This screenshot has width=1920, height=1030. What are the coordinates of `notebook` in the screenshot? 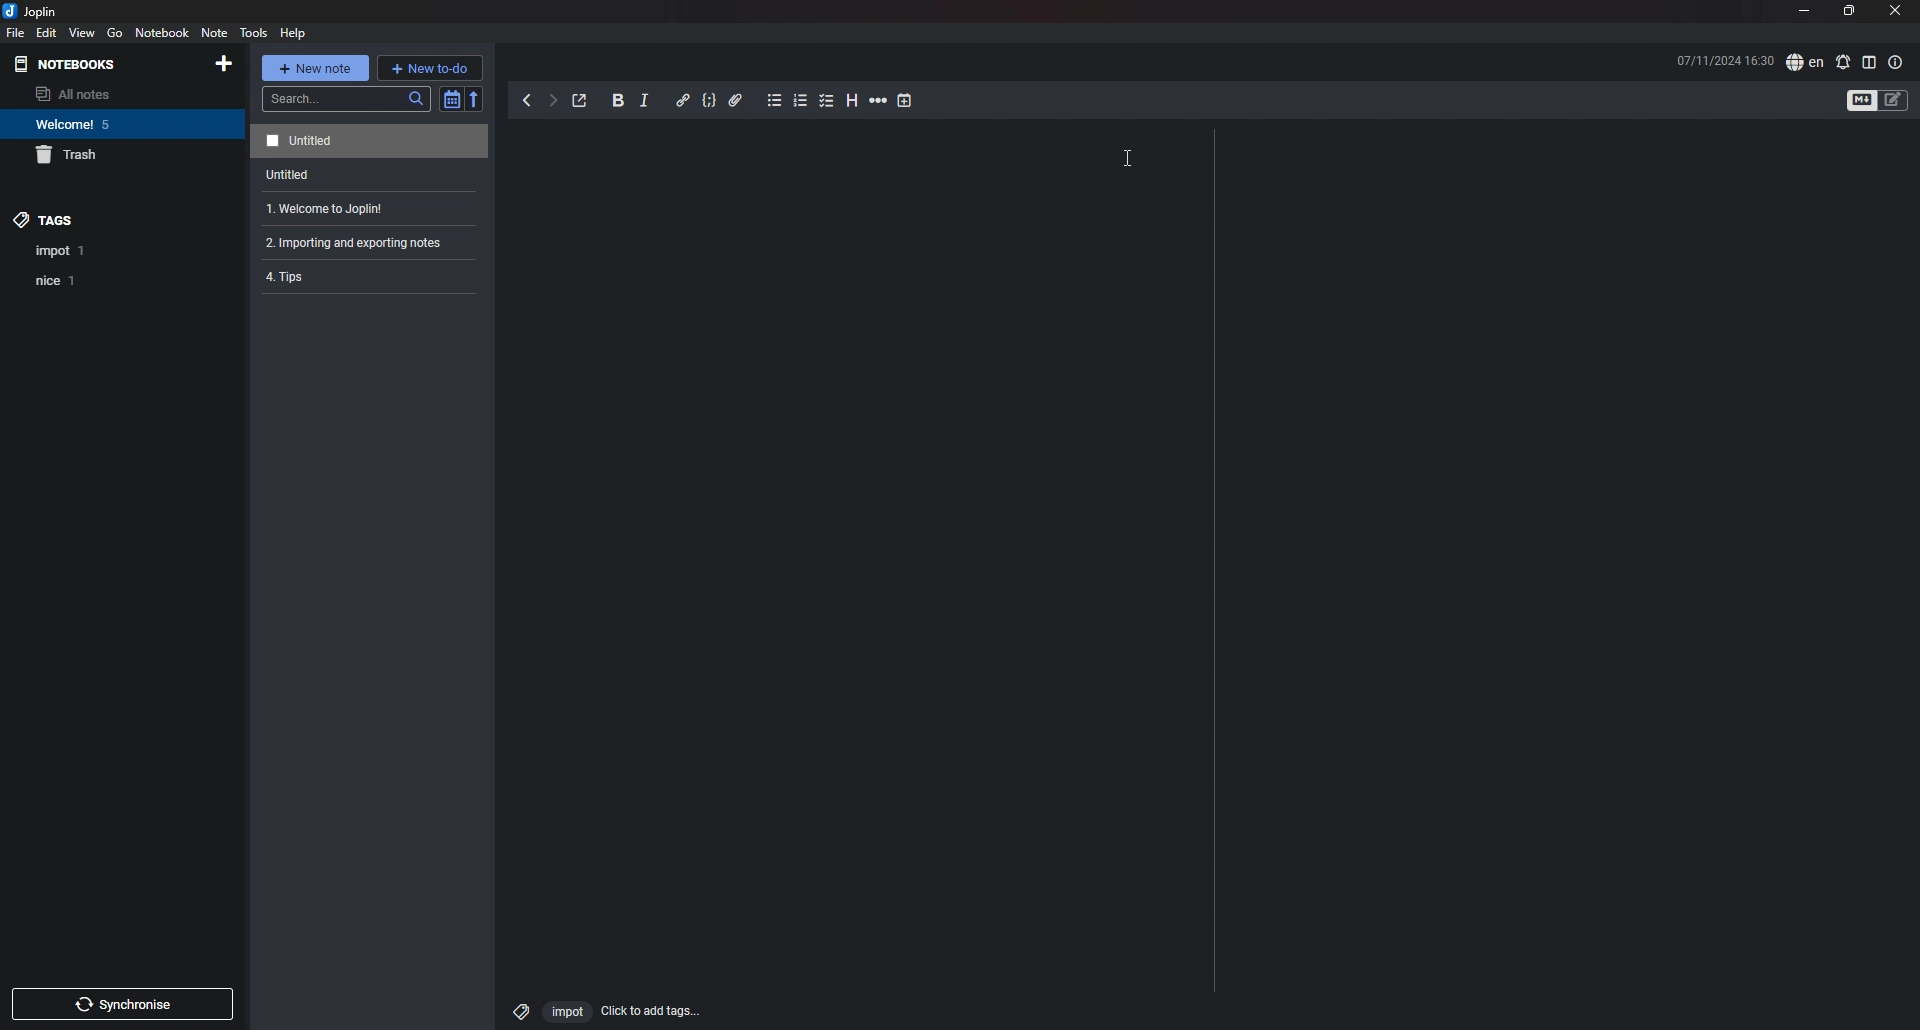 It's located at (162, 33).